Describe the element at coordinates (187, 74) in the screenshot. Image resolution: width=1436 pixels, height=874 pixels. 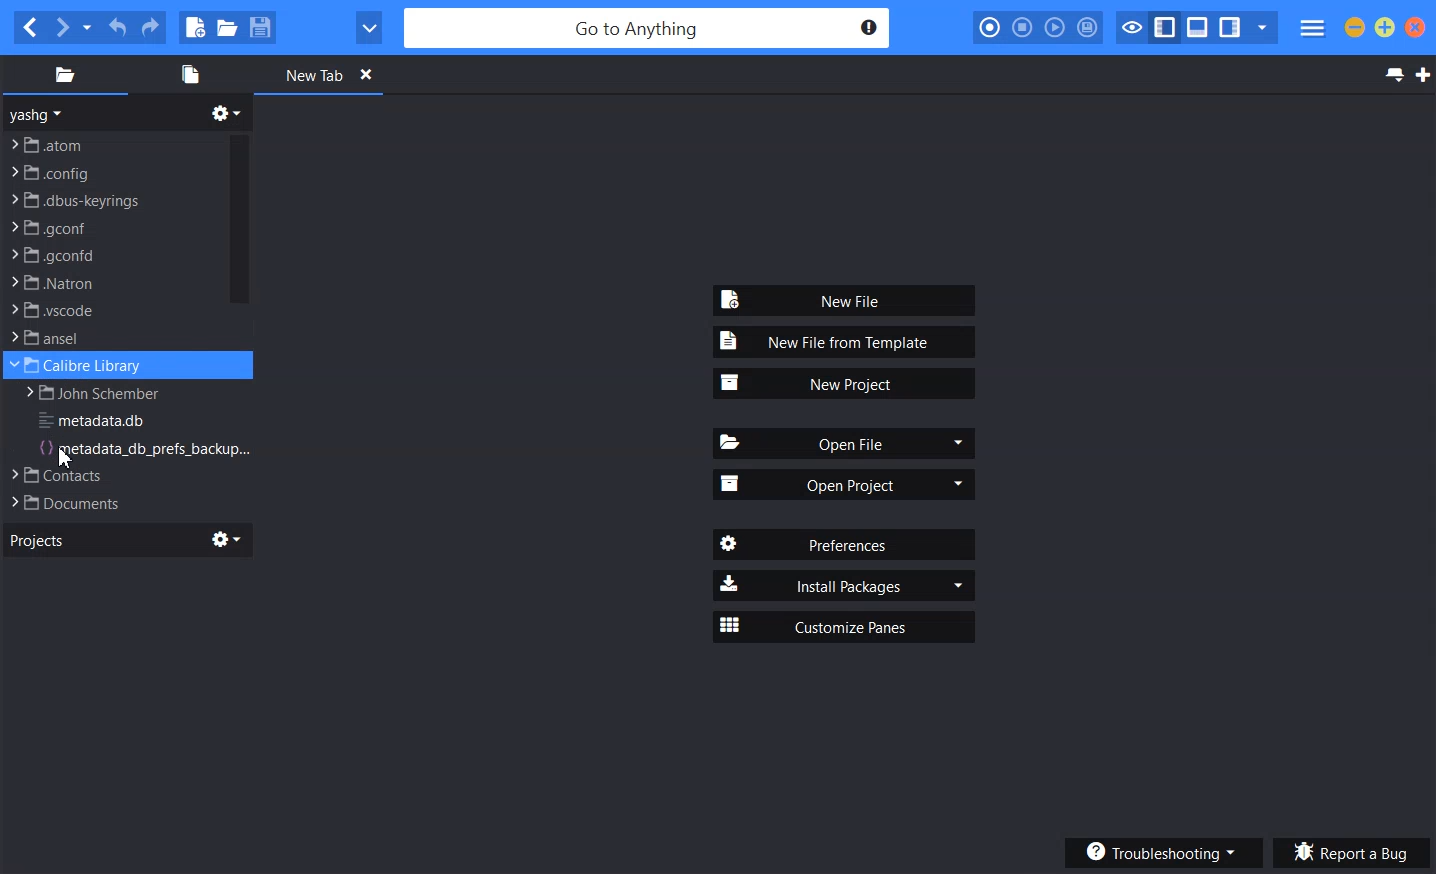
I see `Open files` at that location.